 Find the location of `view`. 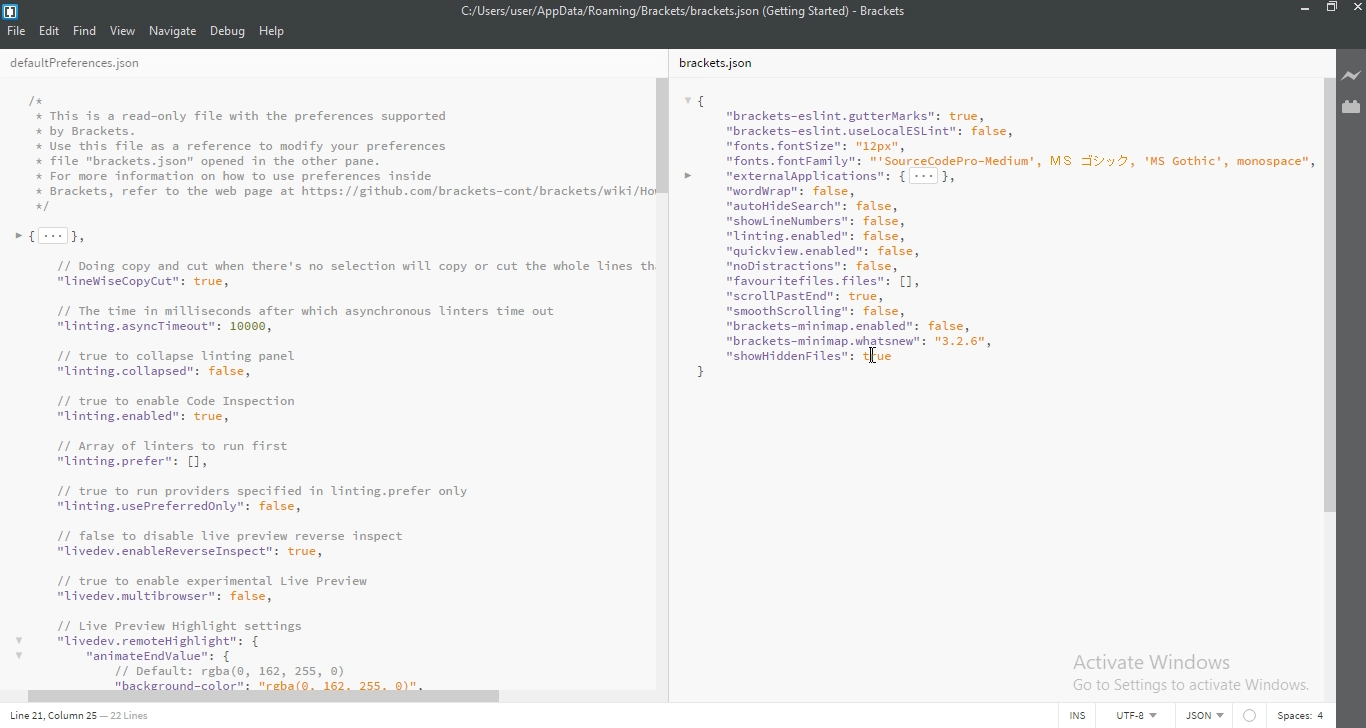

view is located at coordinates (122, 31).